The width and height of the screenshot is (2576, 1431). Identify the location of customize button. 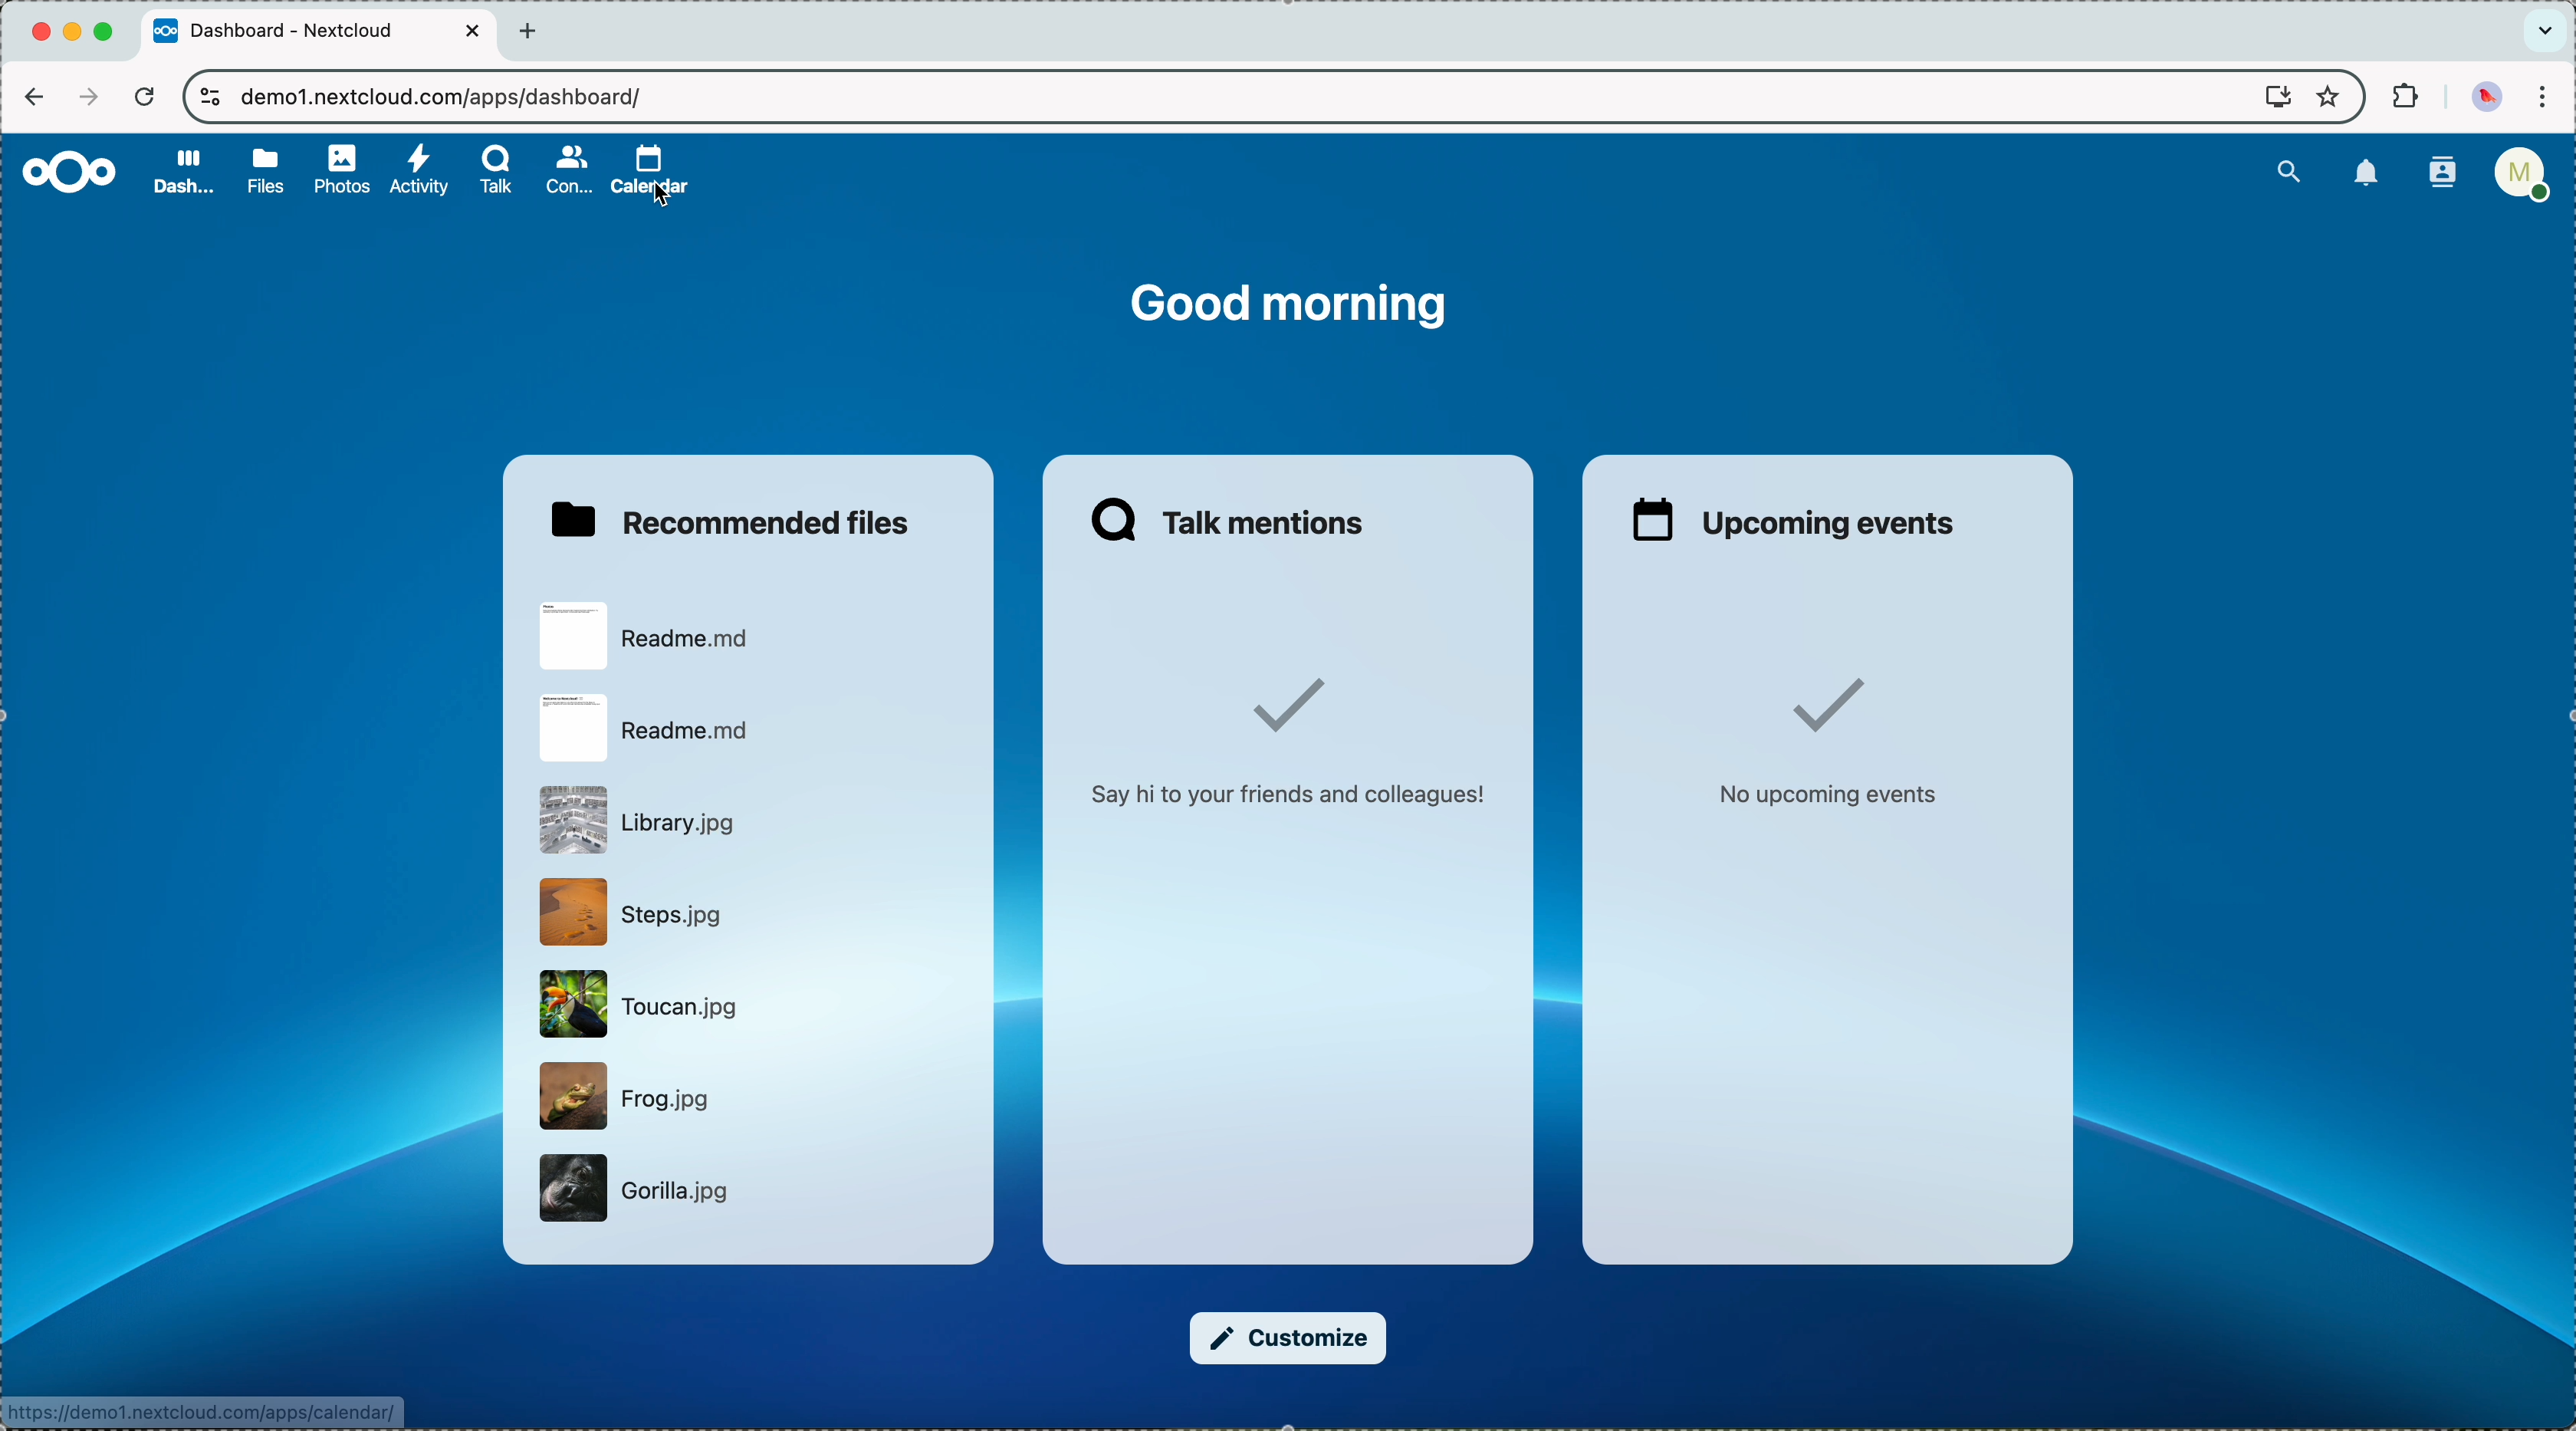
(1289, 1337).